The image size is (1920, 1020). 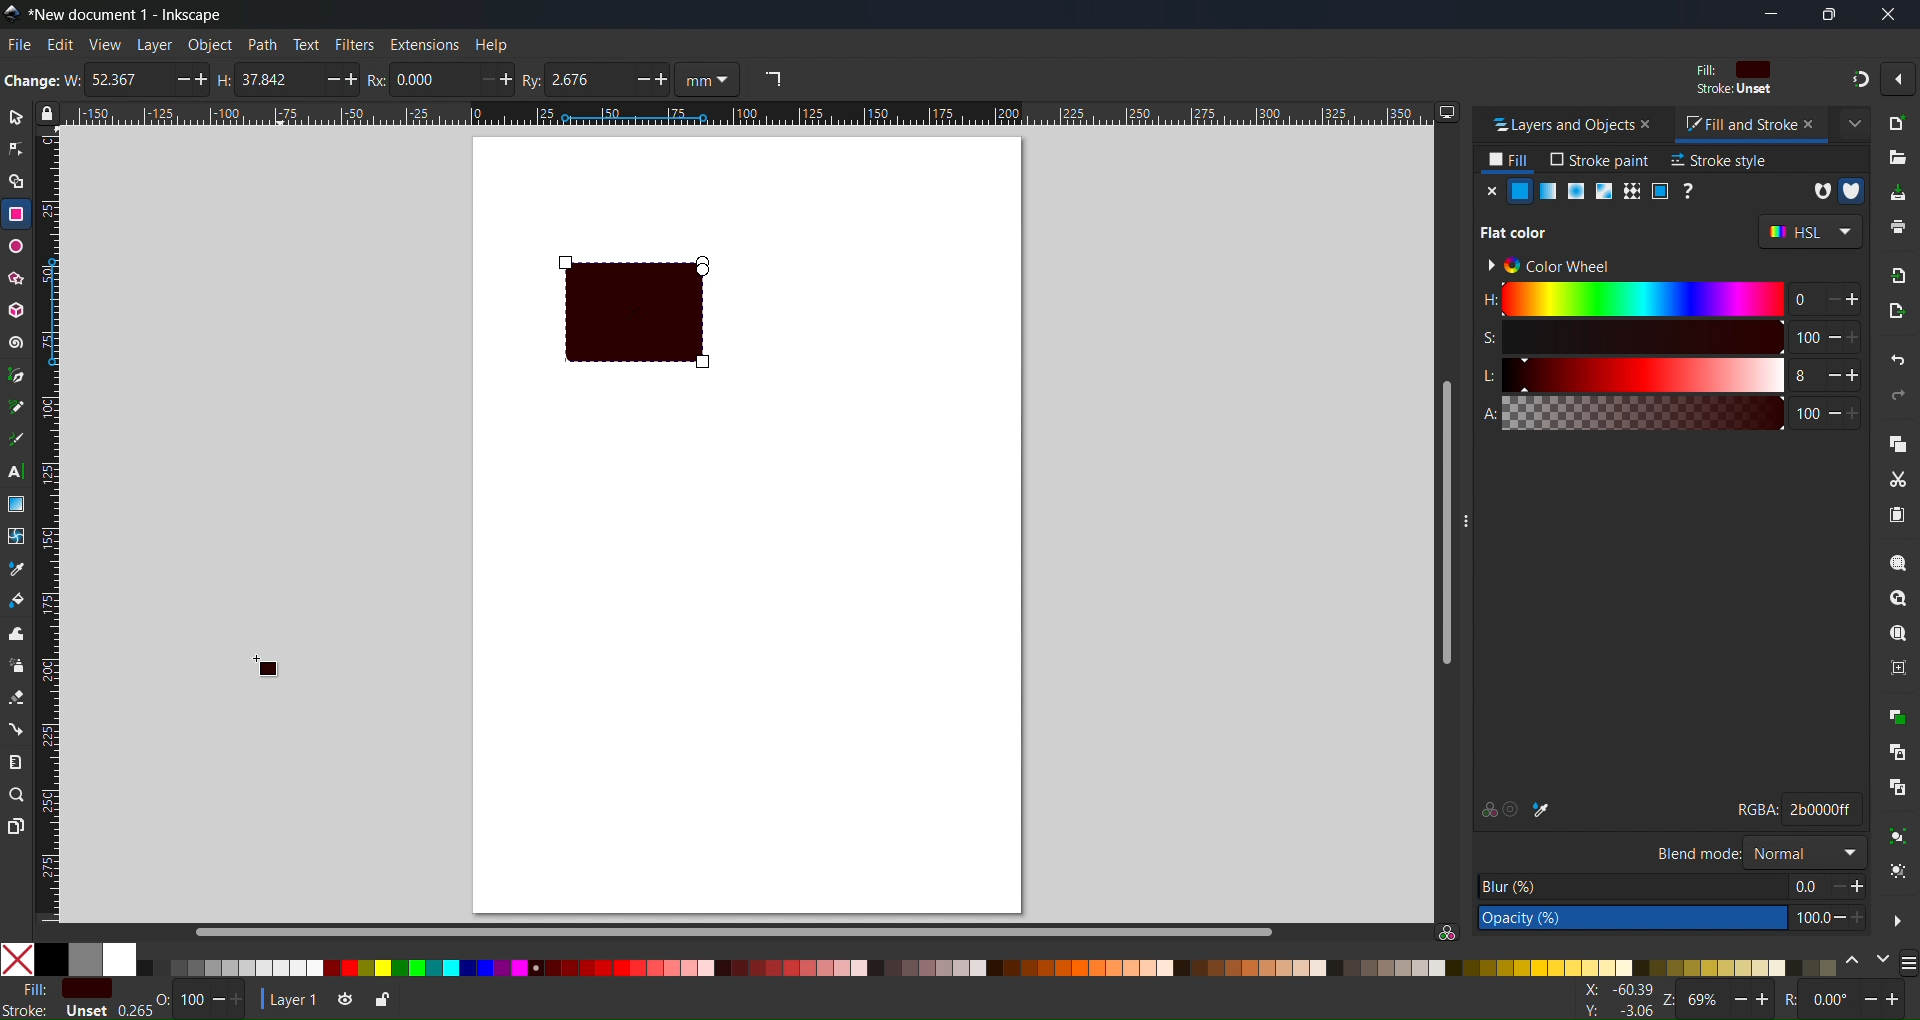 I want to click on Zoom out, so click(x=1741, y=1000).